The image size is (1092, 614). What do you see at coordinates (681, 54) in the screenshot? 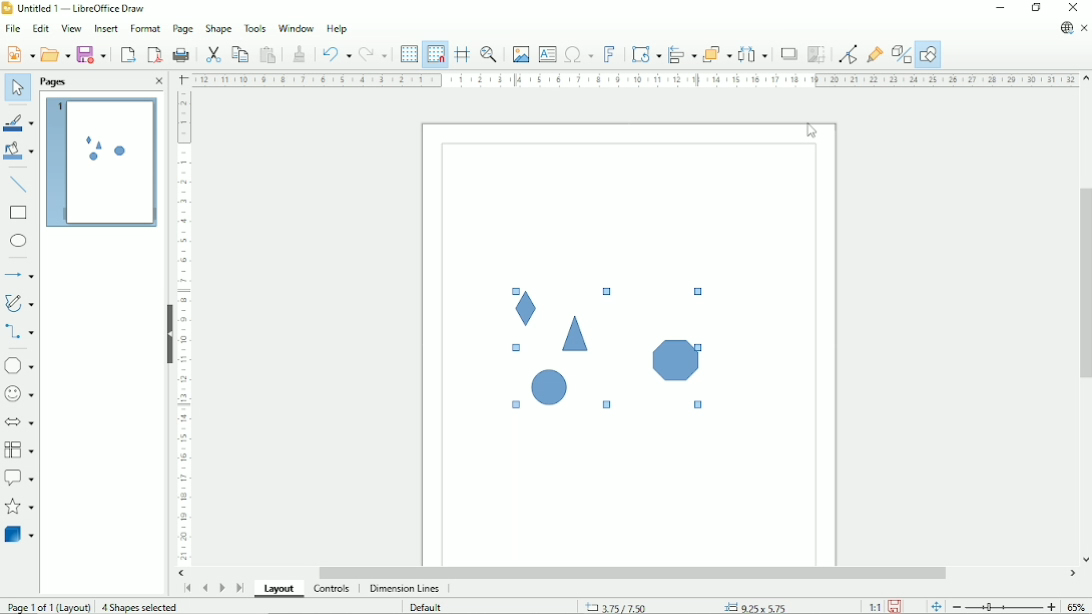
I see `Align objects` at bounding box center [681, 54].